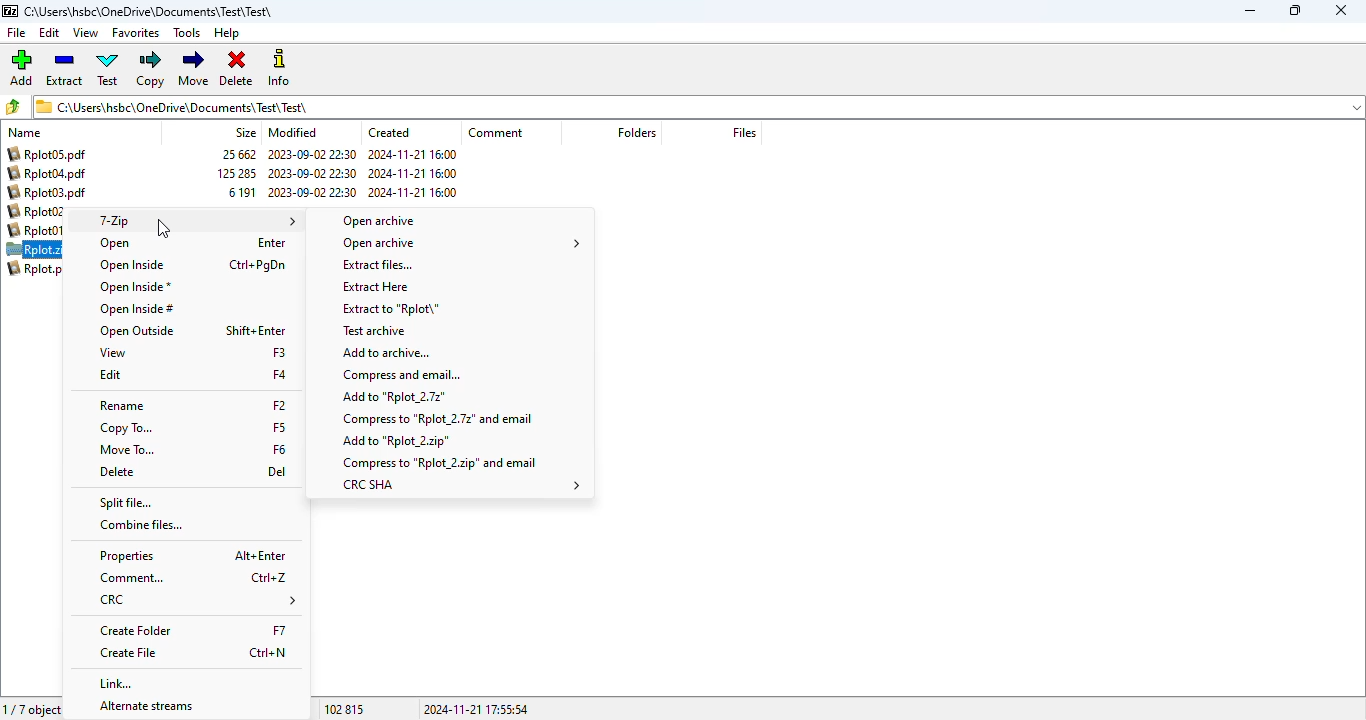  I want to click on copy, so click(149, 69).